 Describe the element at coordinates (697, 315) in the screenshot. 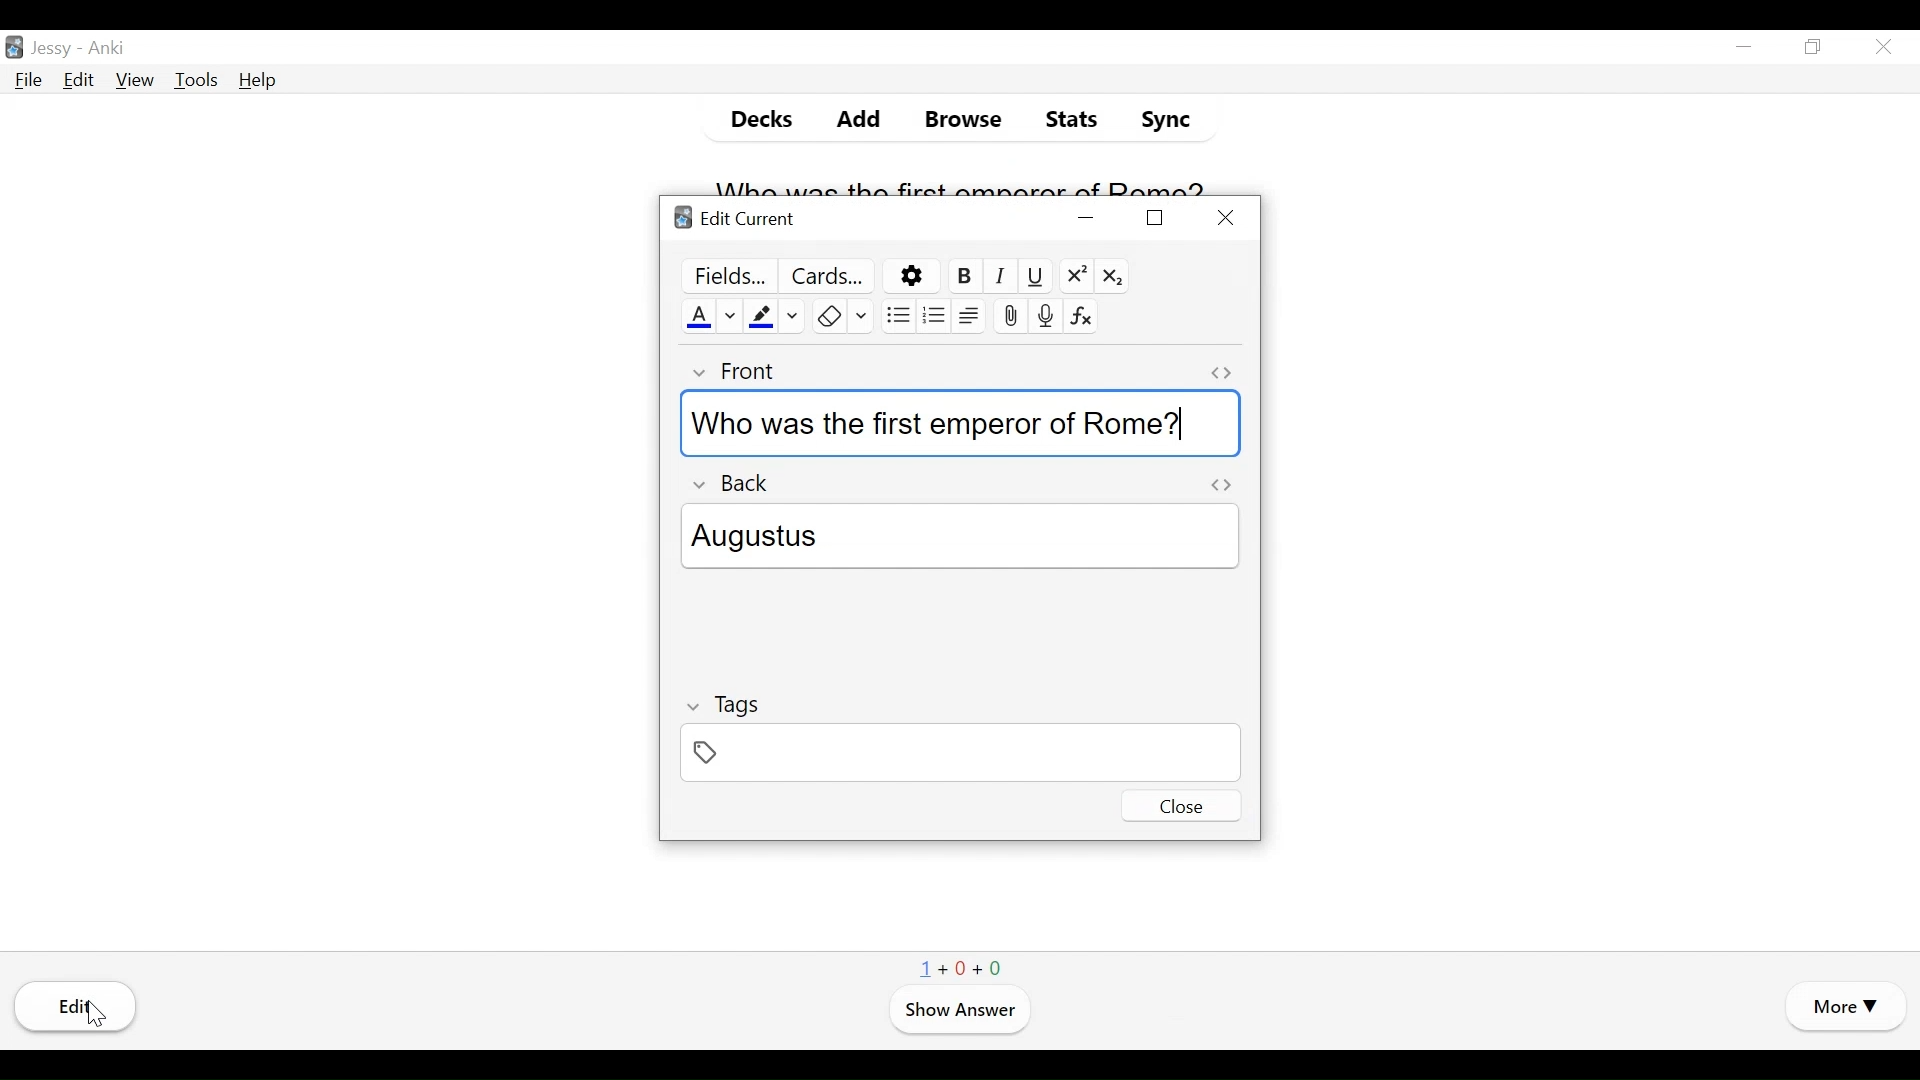

I see `Text Color` at that location.